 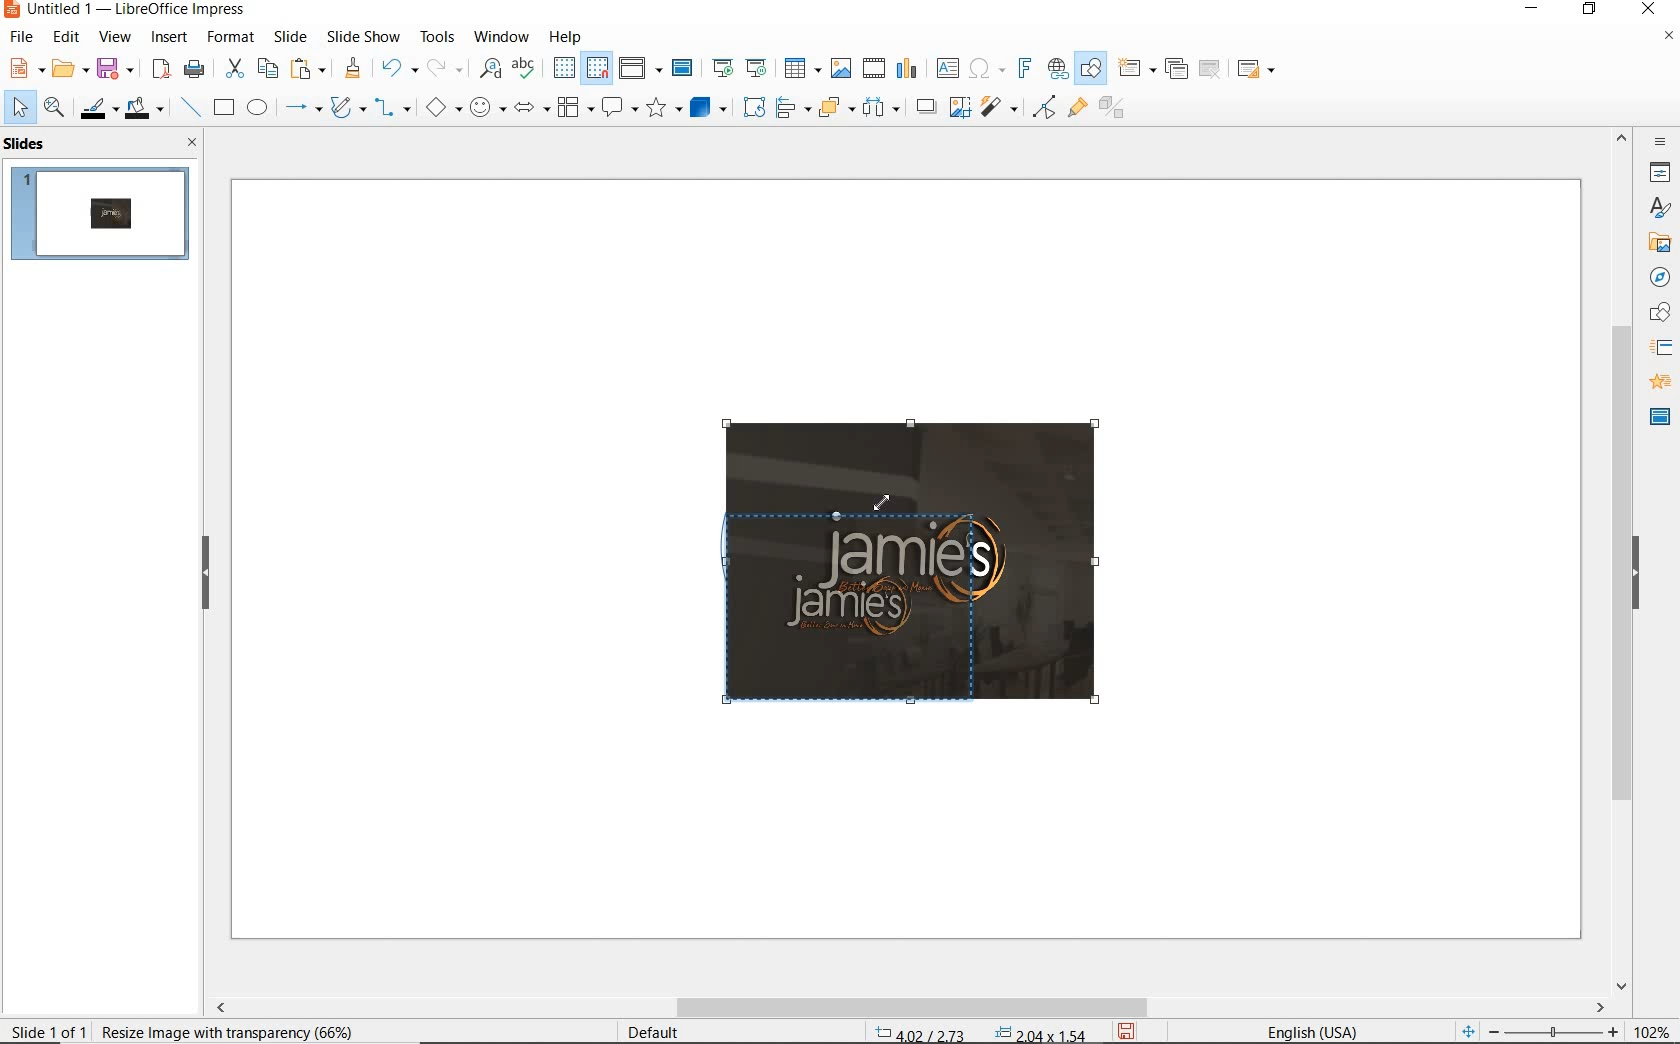 What do you see at coordinates (1657, 313) in the screenshot?
I see `shapes` at bounding box center [1657, 313].